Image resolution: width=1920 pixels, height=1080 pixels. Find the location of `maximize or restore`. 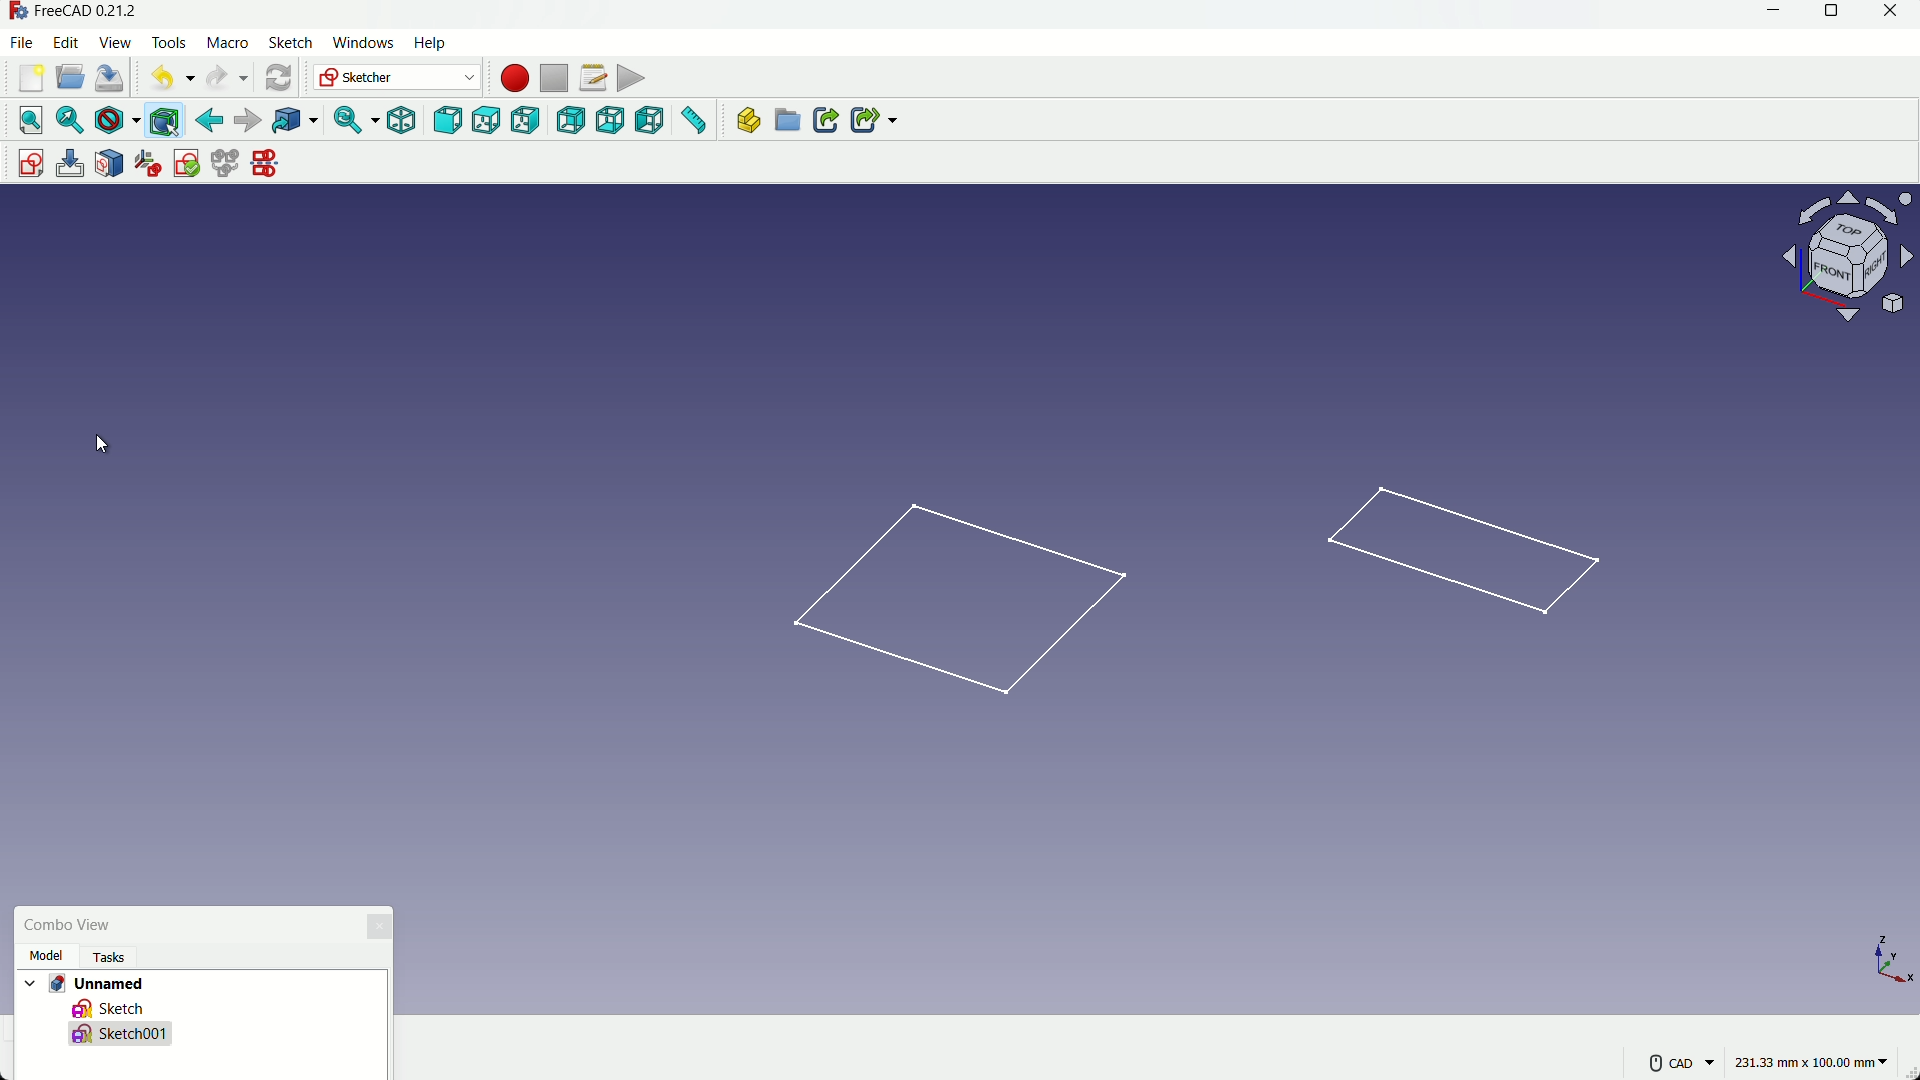

maximize or restore is located at coordinates (1834, 15).